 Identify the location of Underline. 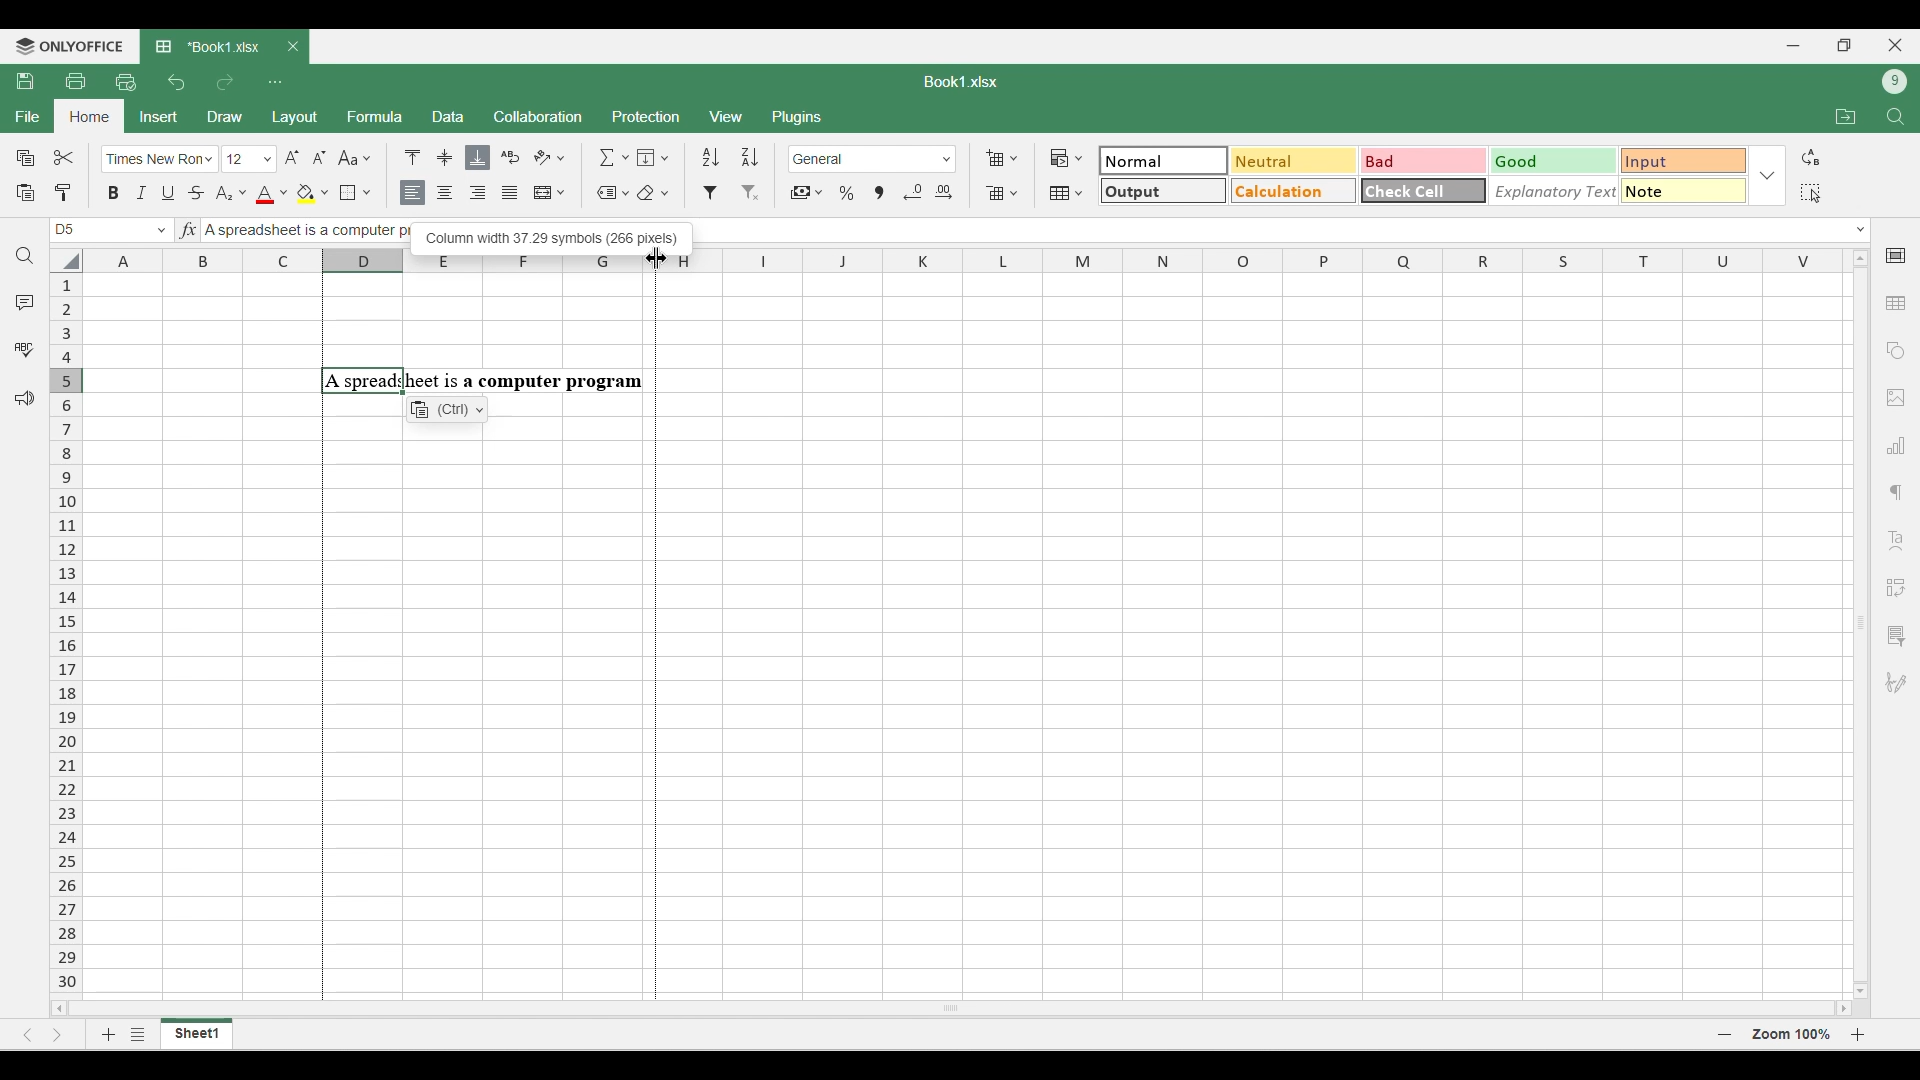
(167, 193).